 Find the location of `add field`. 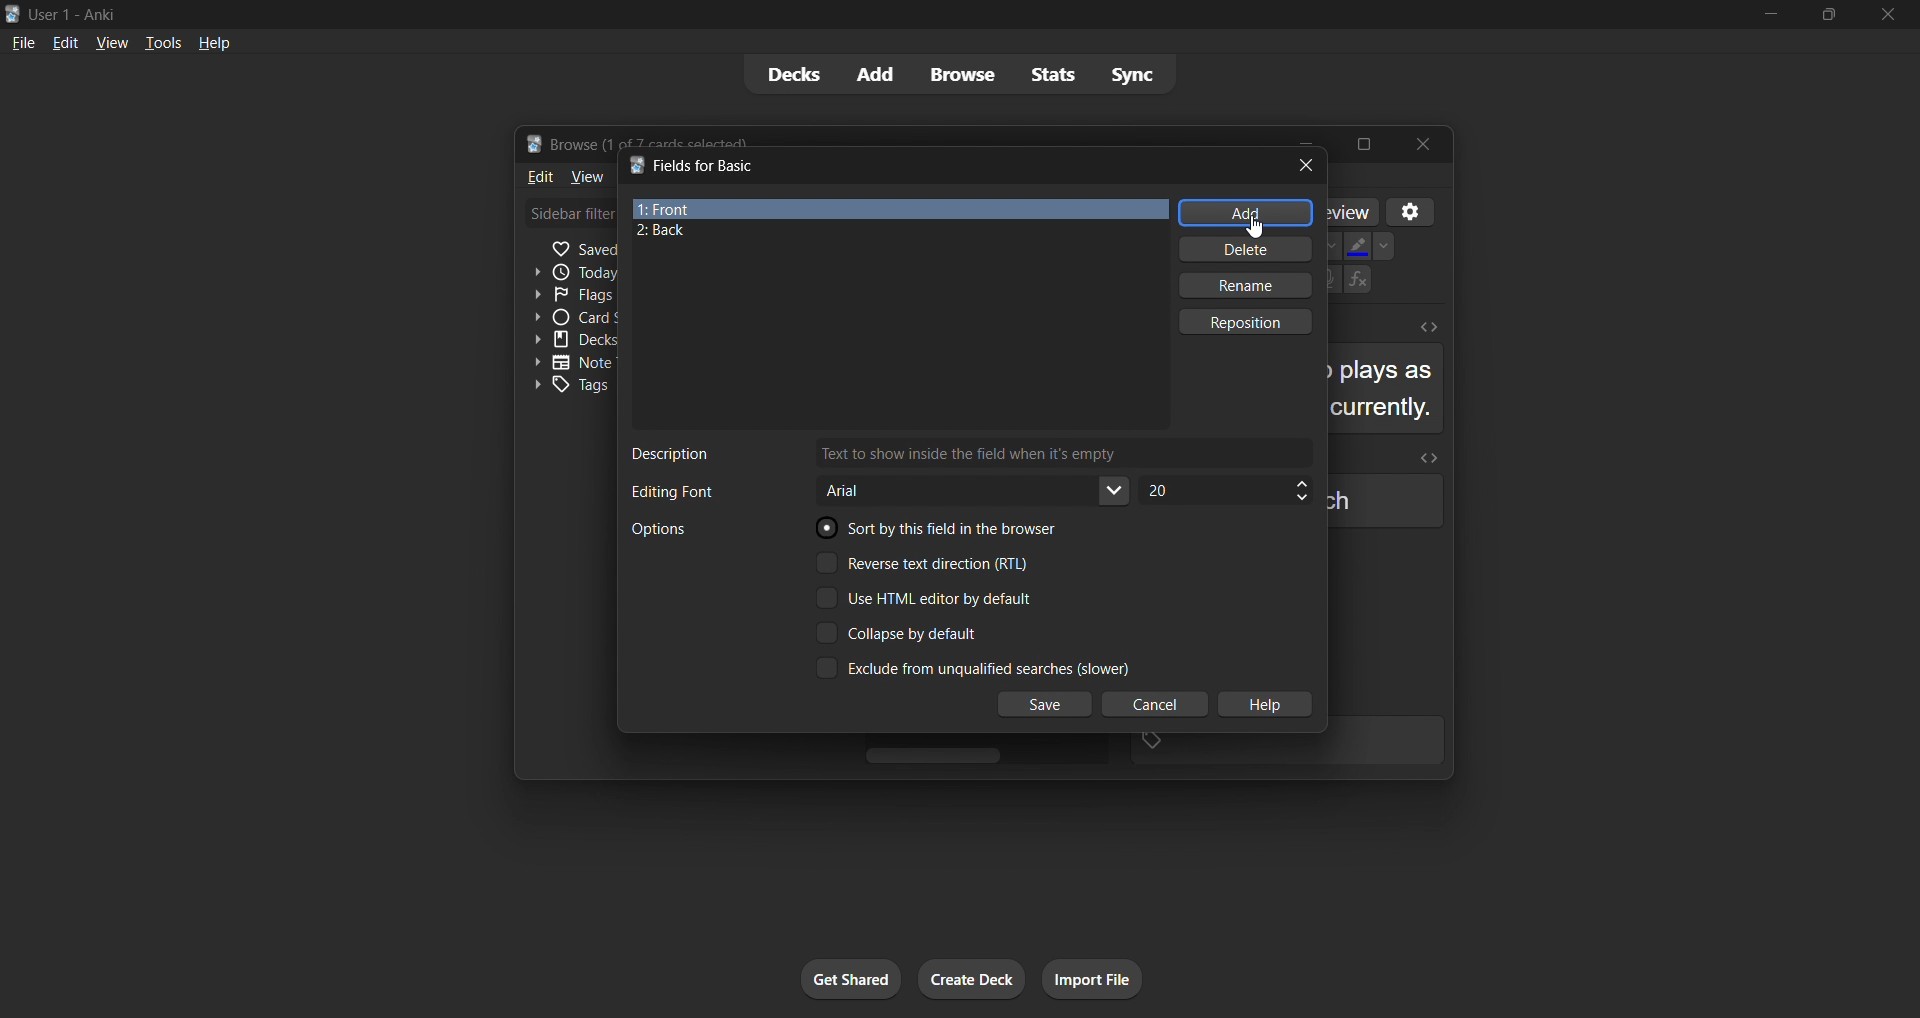

add field is located at coordinates (1243, 212).